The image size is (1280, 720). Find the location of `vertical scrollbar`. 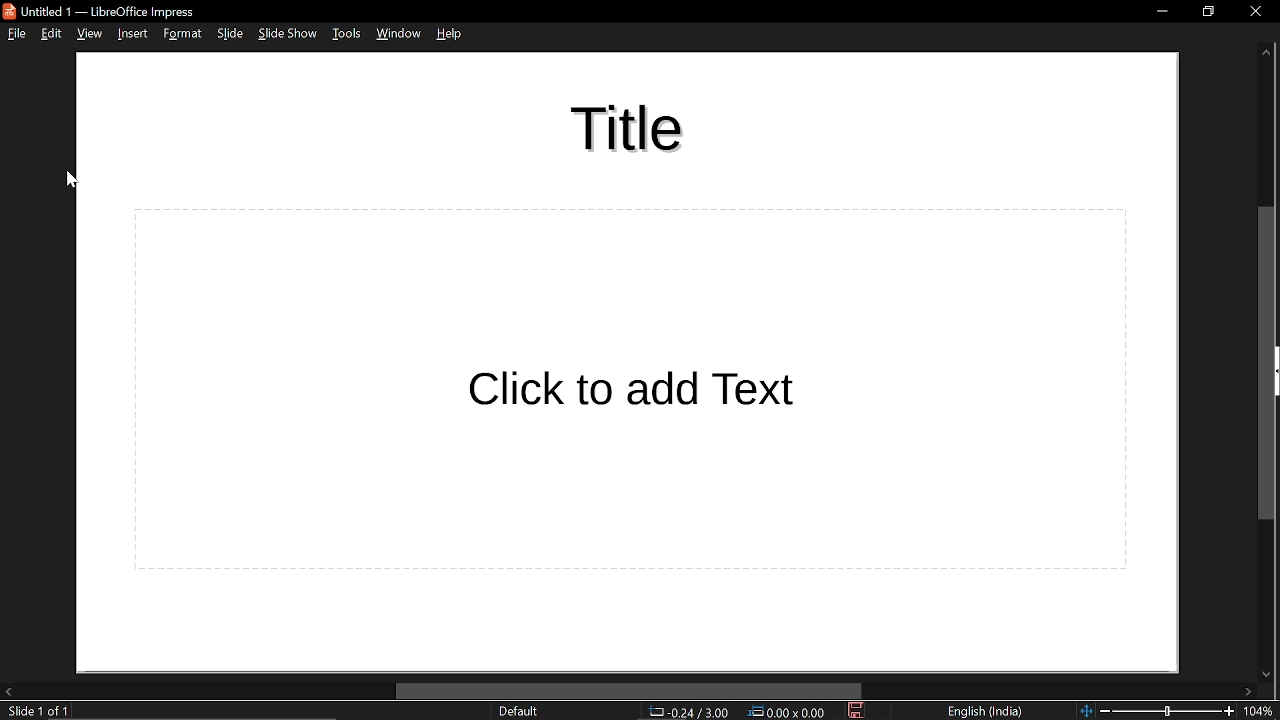

vertical scrollbar is located at coordinates (1265, 362).